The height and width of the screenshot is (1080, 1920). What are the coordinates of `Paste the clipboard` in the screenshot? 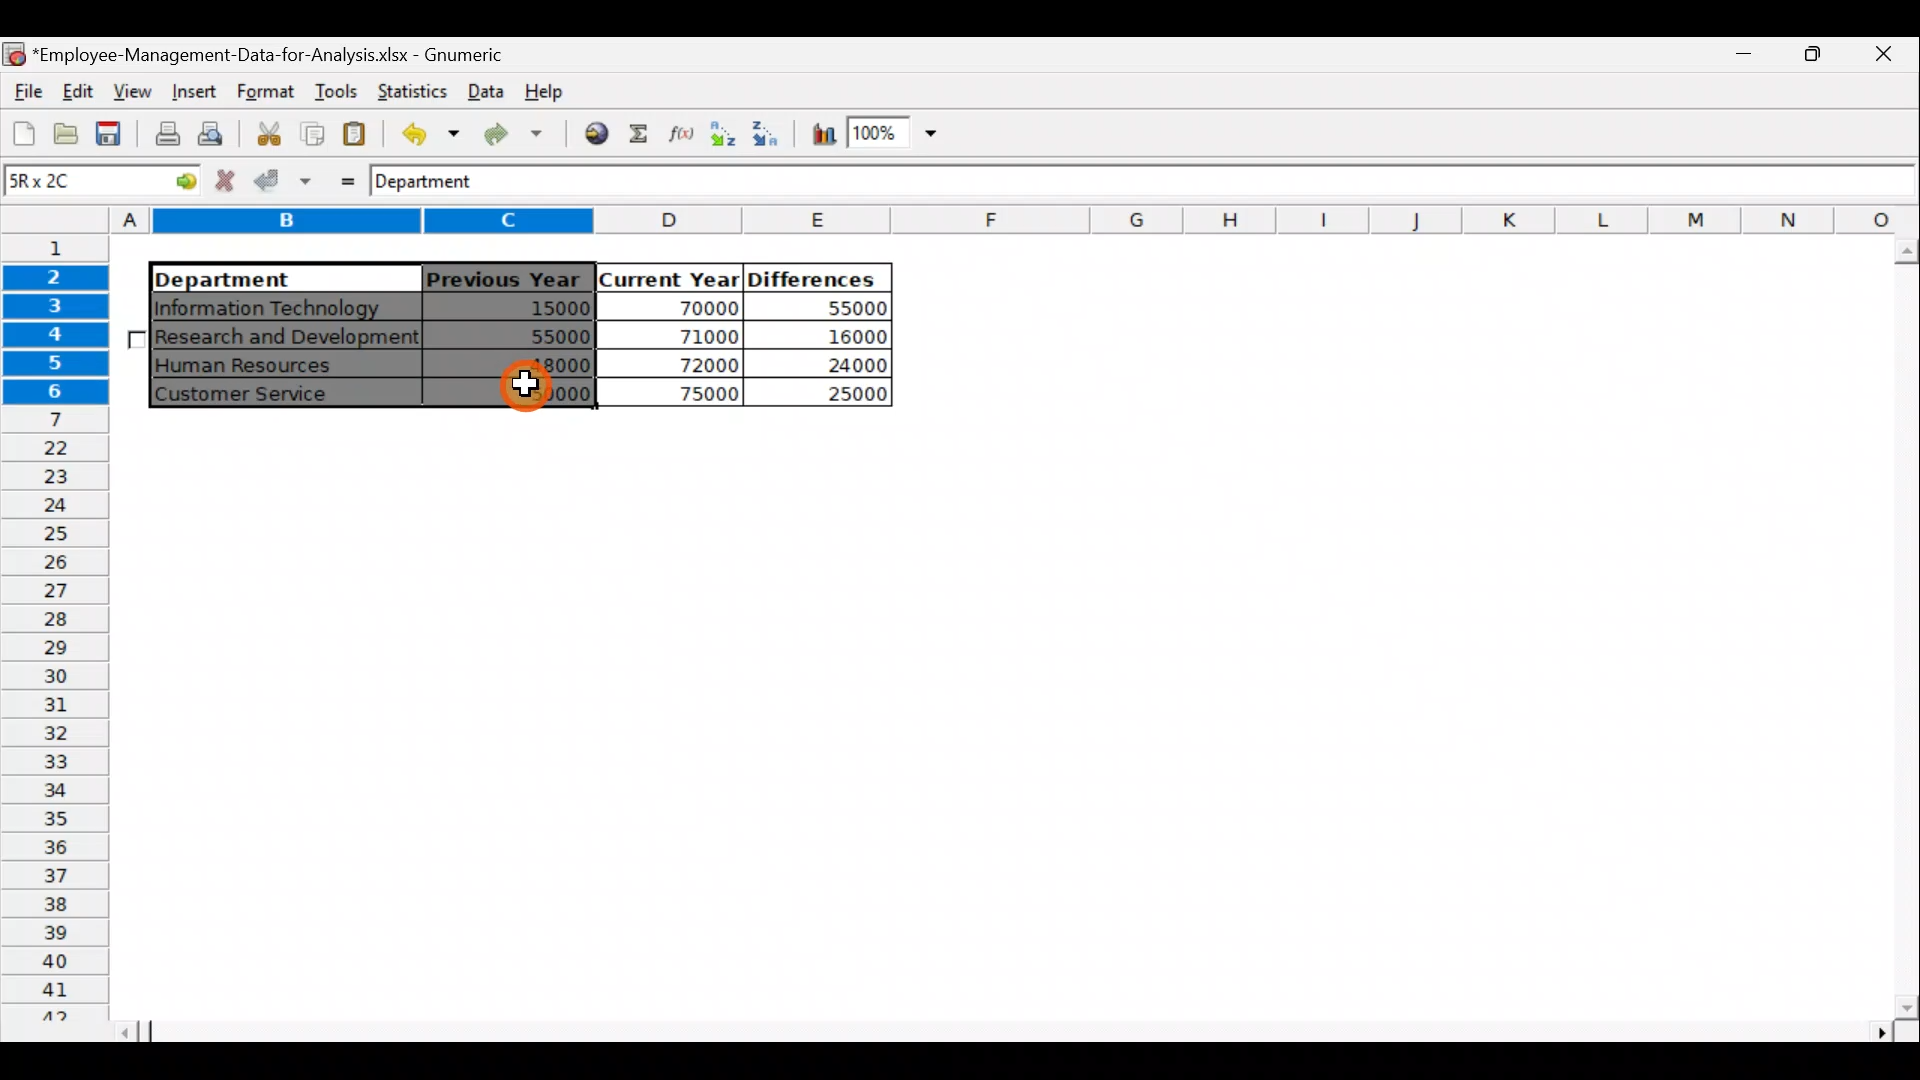 It's located at (359, 135).